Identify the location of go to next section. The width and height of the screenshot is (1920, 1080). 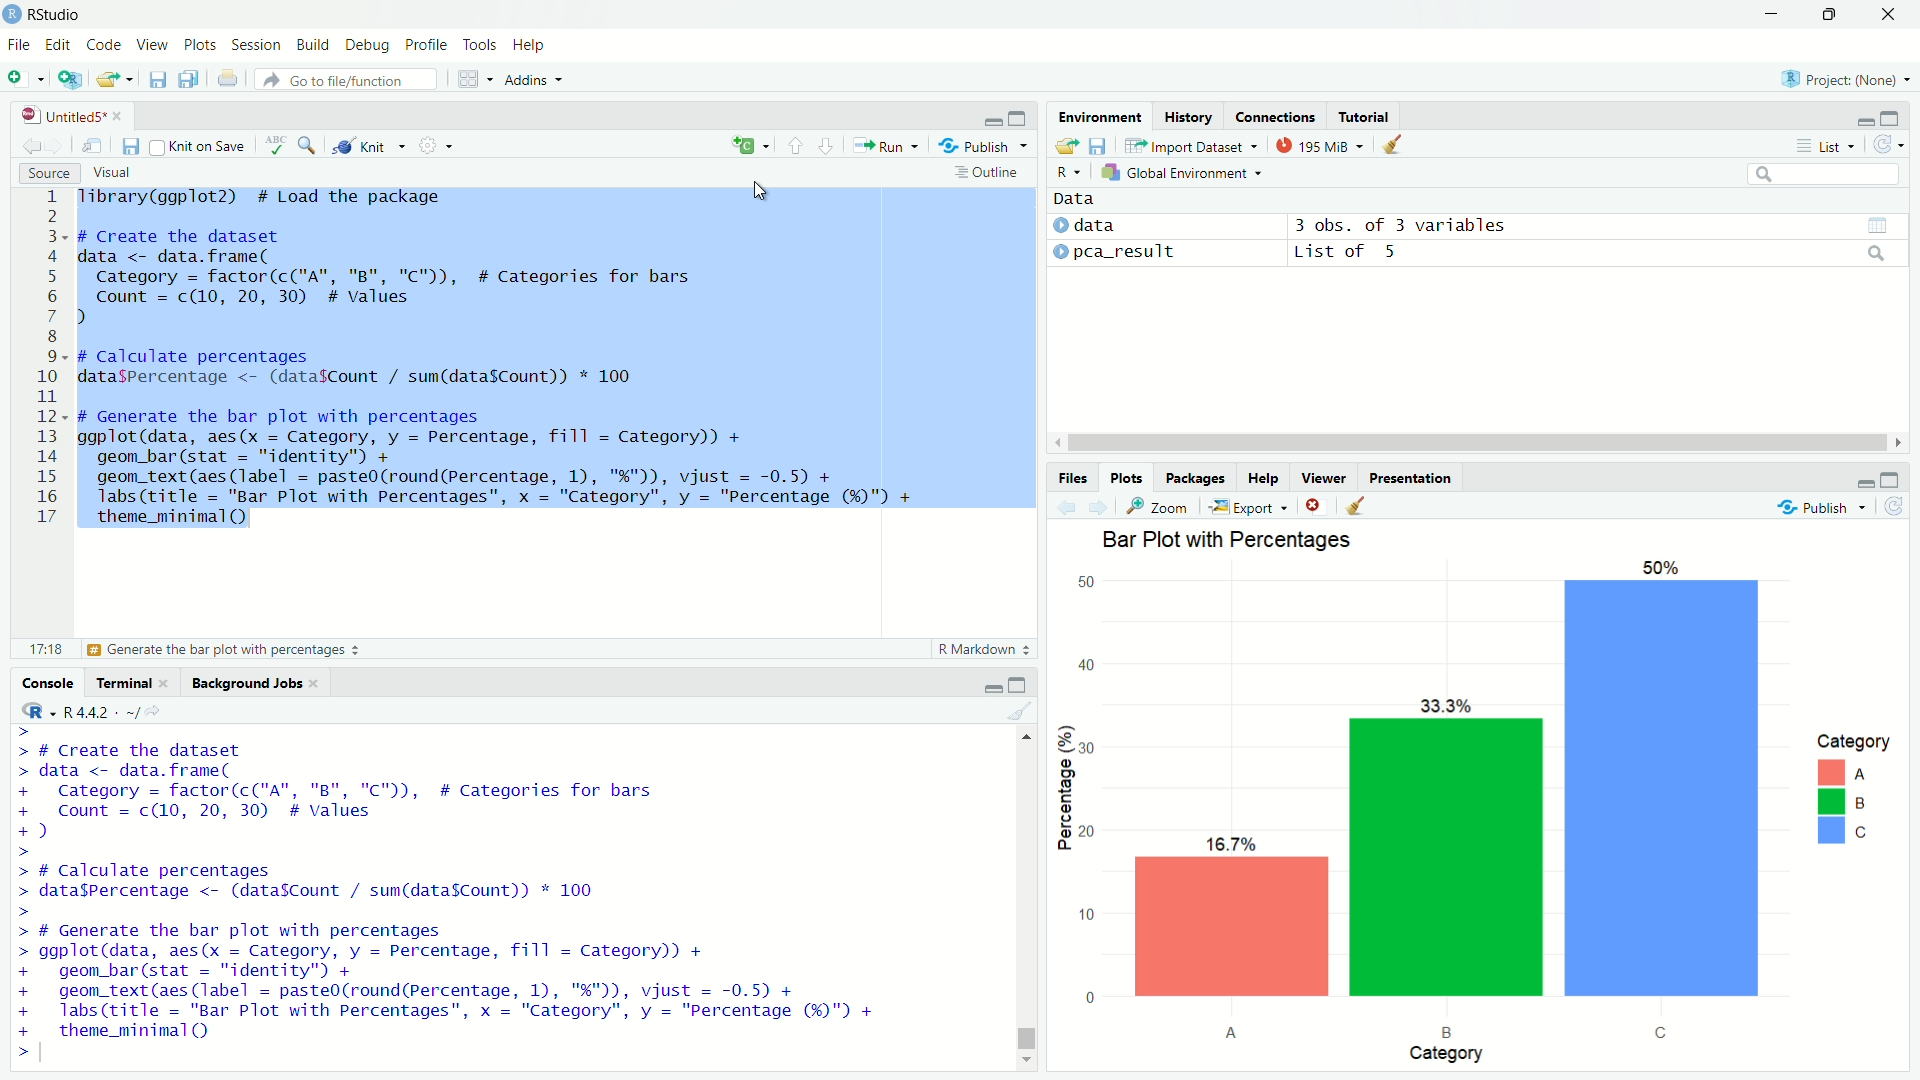
(826, 146).